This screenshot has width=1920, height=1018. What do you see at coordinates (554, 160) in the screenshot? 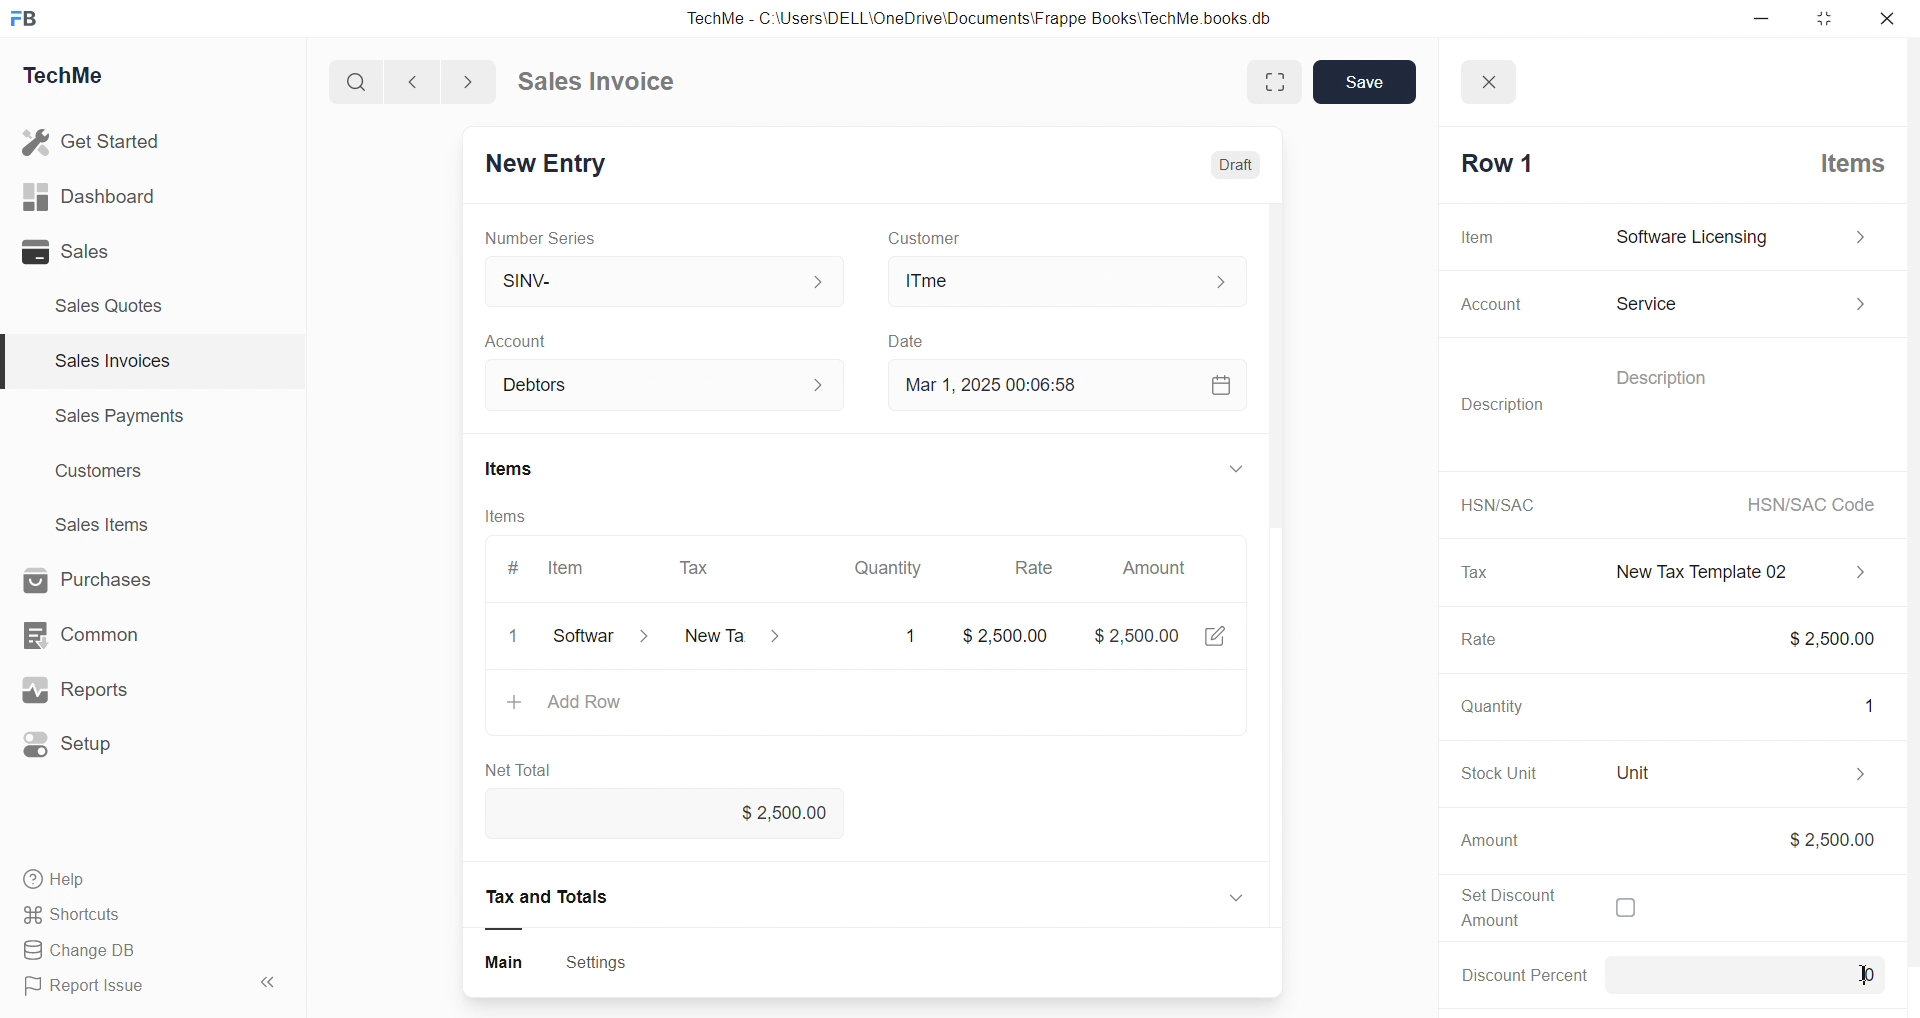
I see `New Entry` at bounding box center [554, 160].